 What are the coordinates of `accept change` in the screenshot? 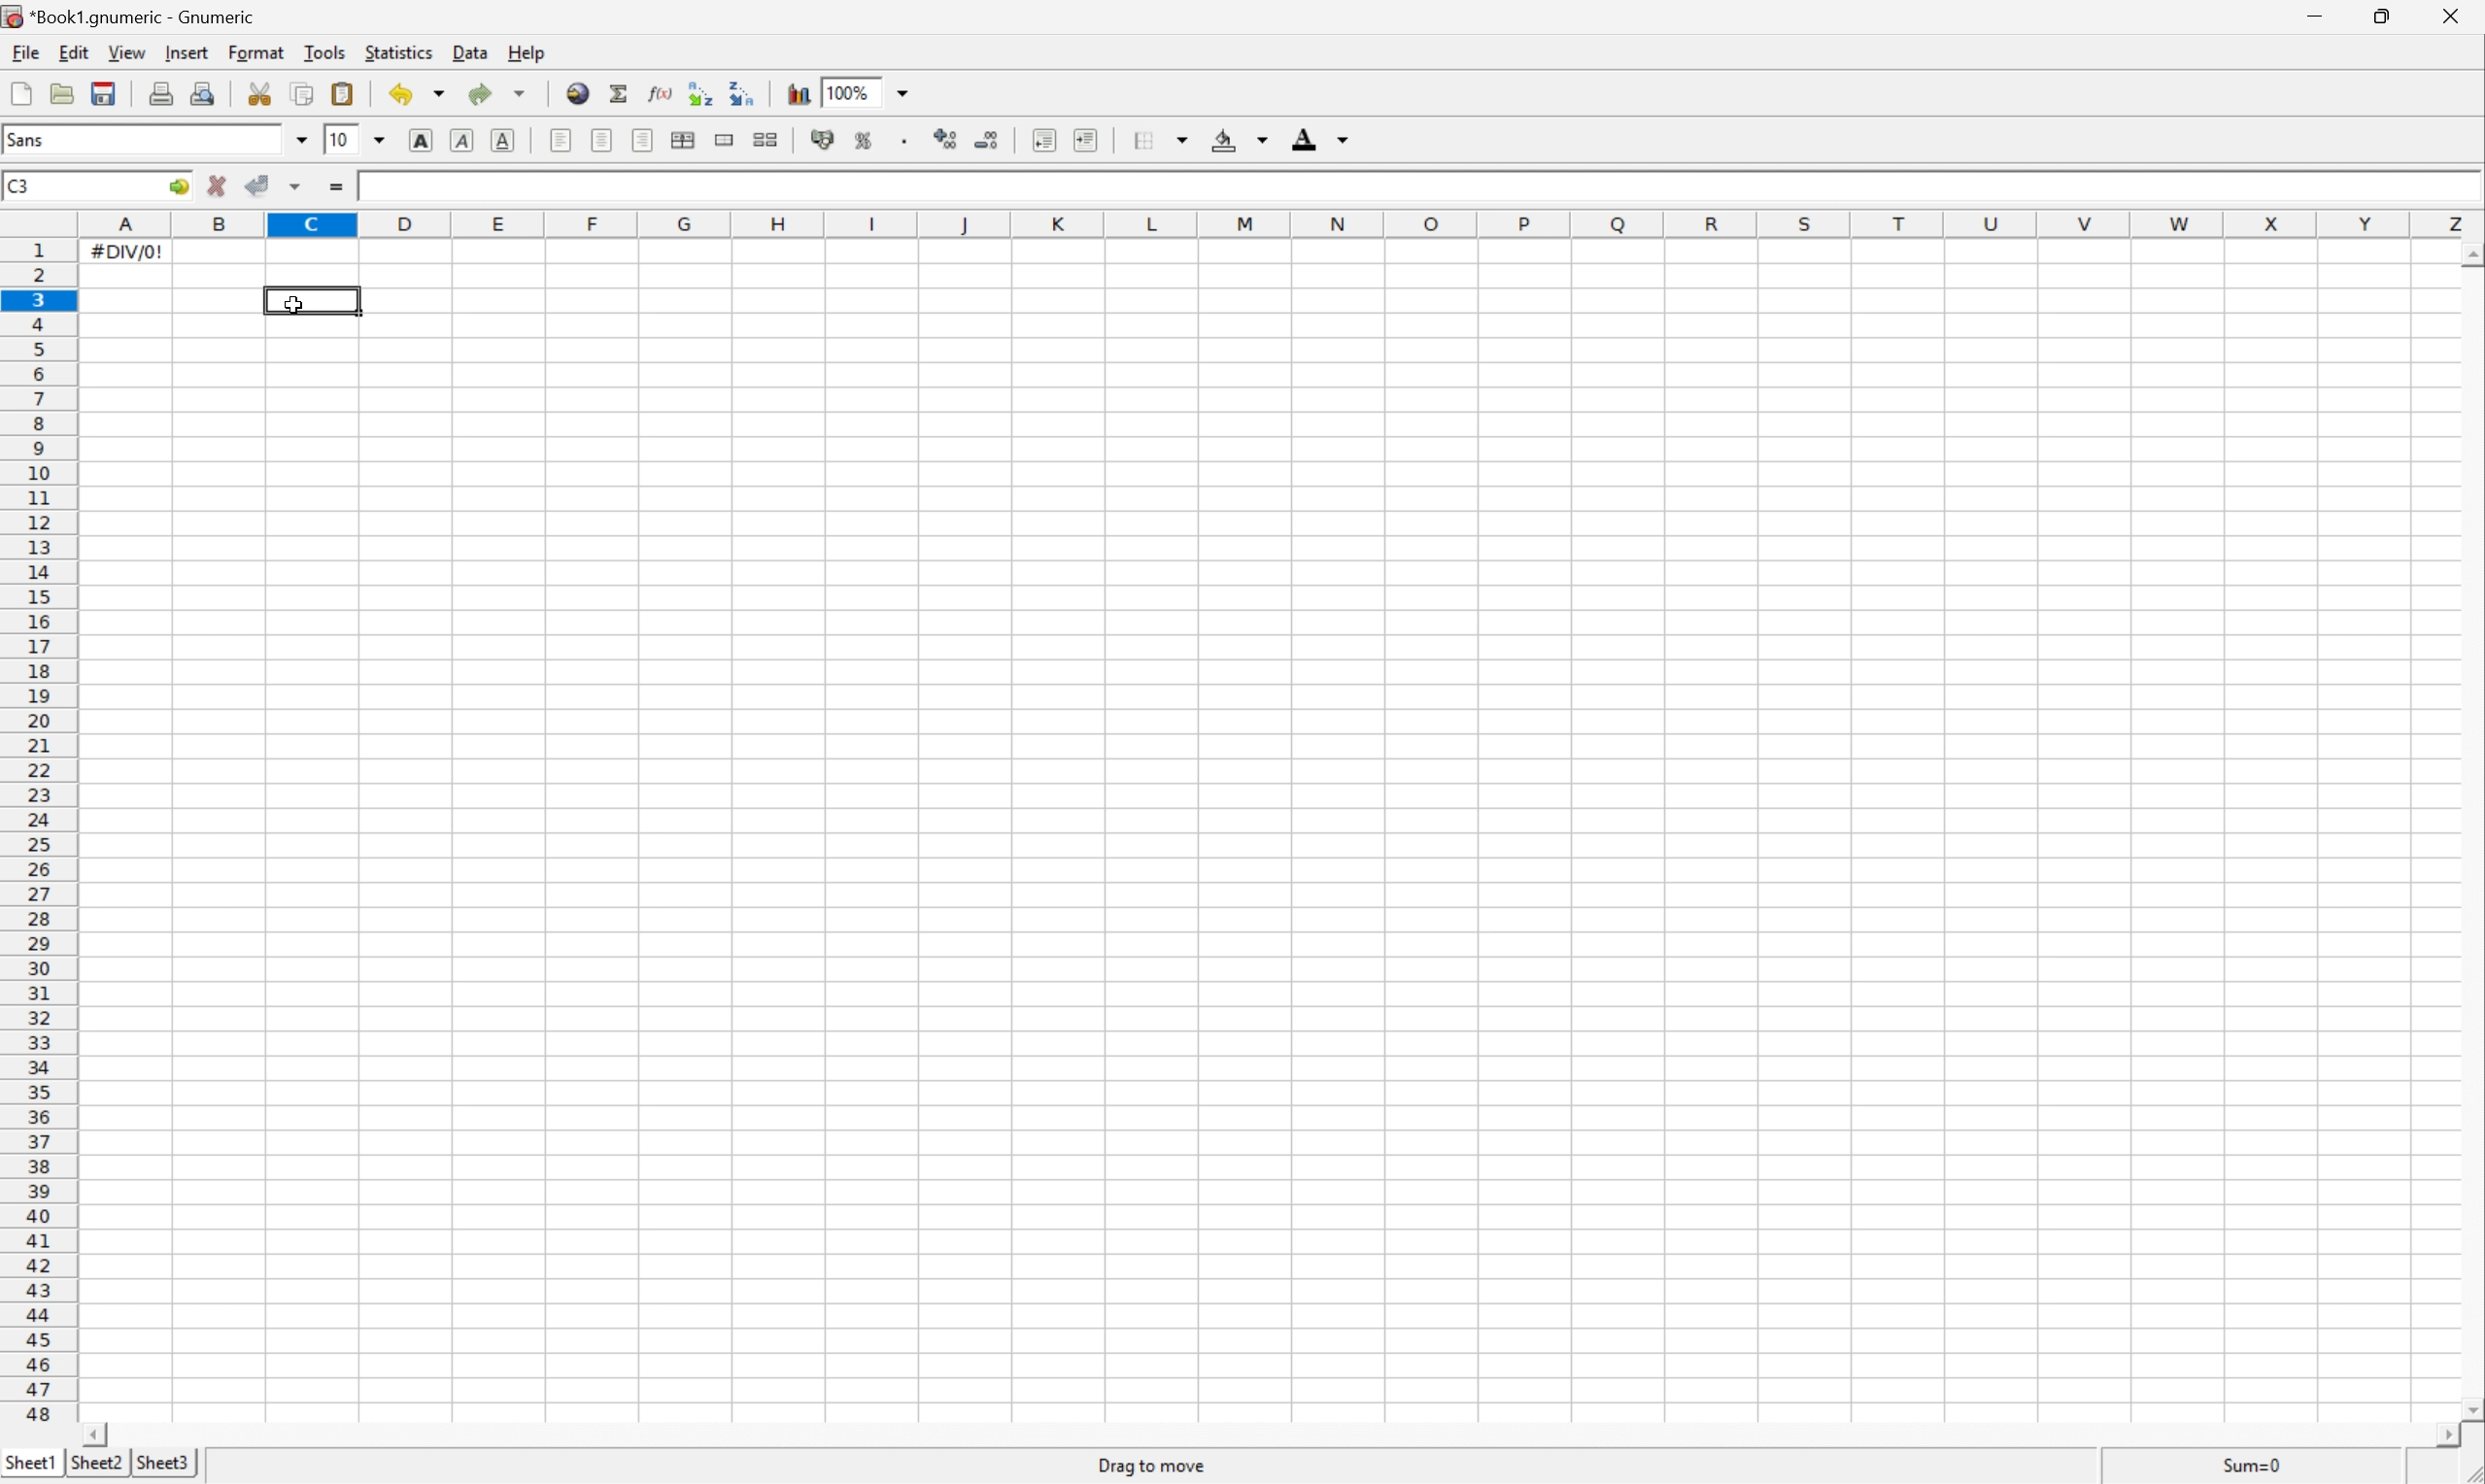 It's located at (258, 184).